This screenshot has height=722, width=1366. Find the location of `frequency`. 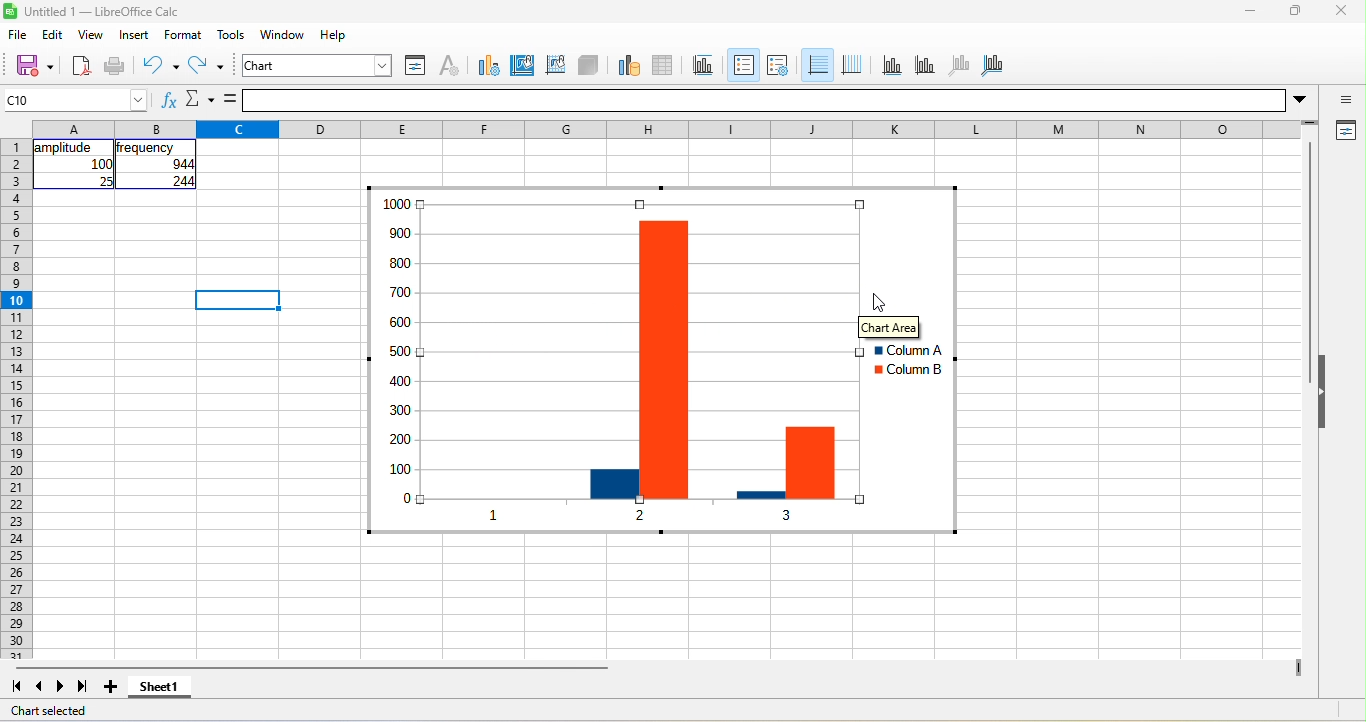

frequency is located at coordinates (147, 148).